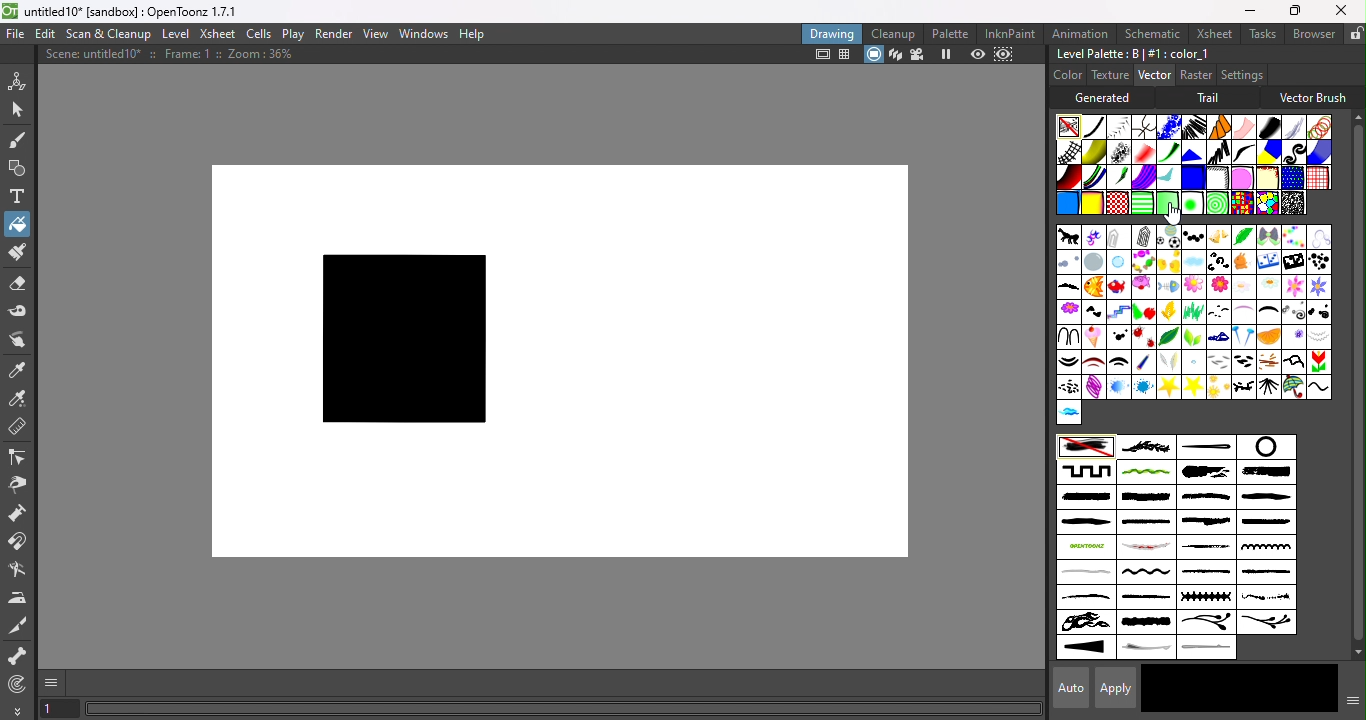 Image resolution: width=1366 pixels, height=720 pixels. What do you see at coordinates (1242, 387) in the screenshot?
I see `thor` at bounding box center [1242, 387].